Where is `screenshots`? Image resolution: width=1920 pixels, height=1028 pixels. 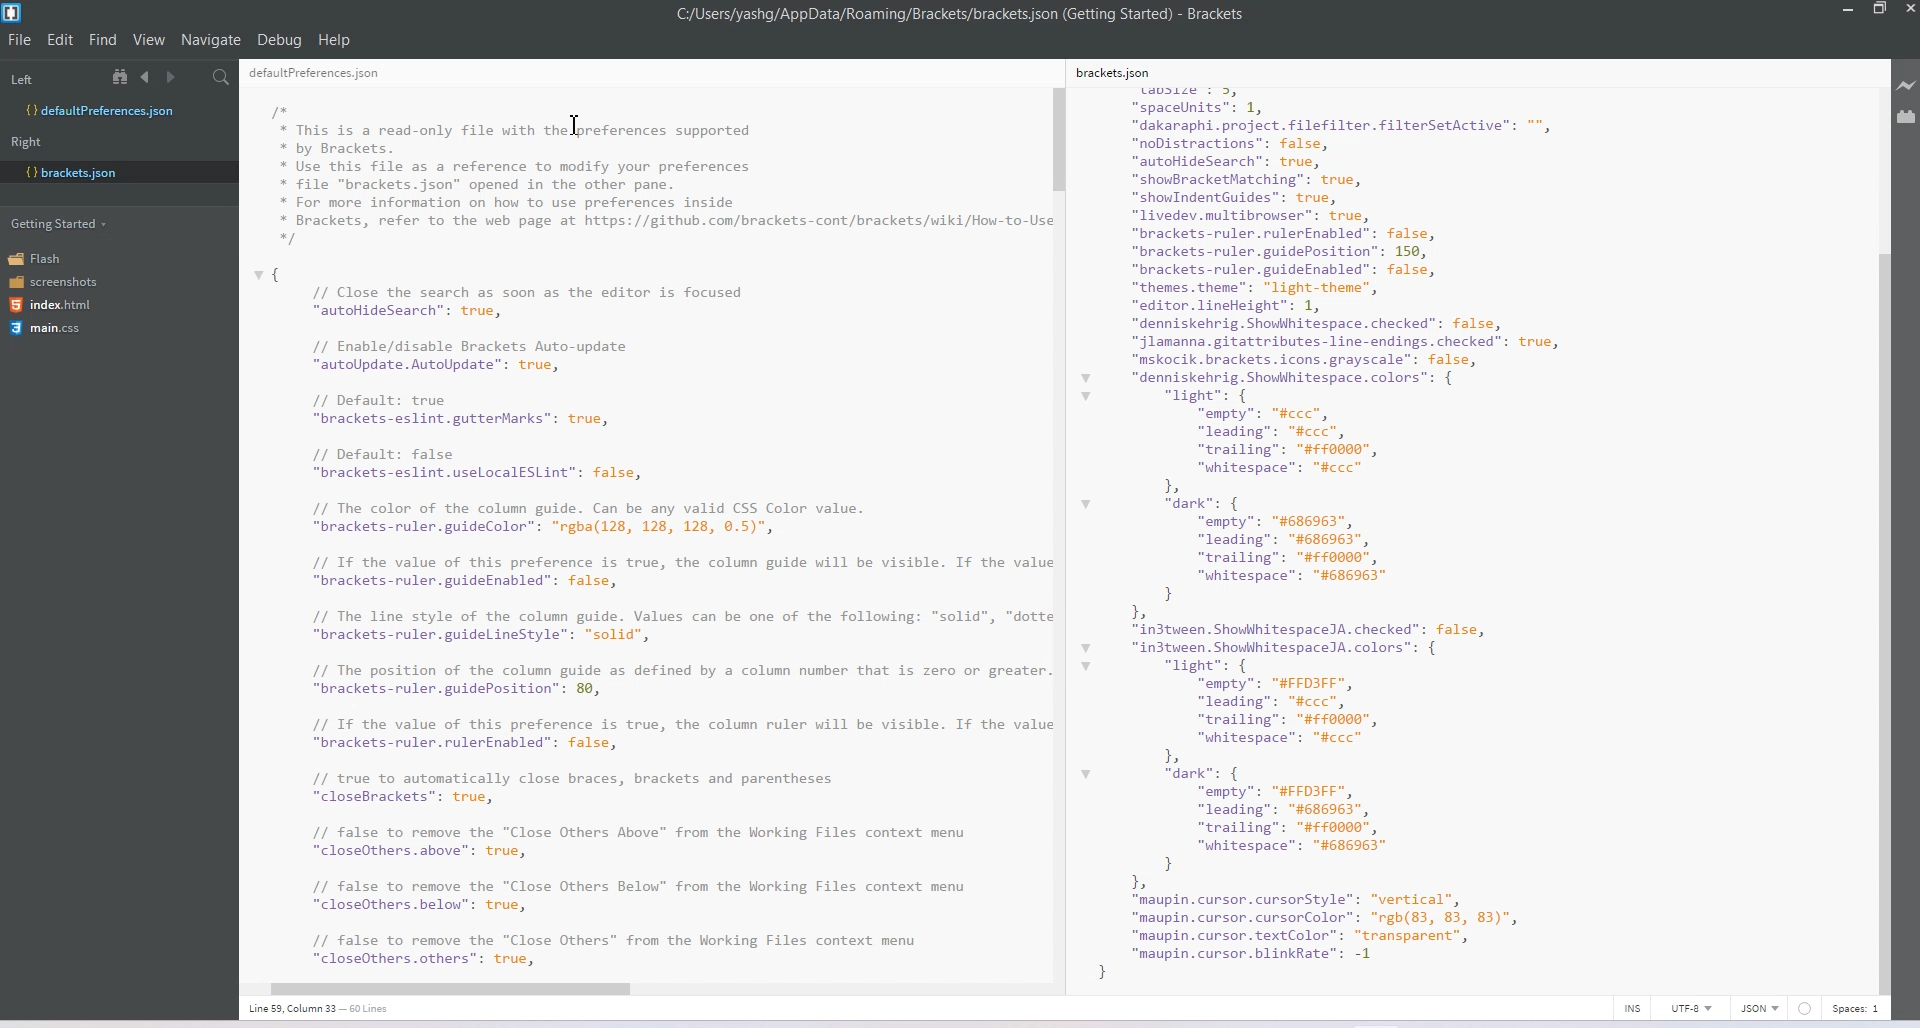 screenshots is located at coordinates (55, 283).